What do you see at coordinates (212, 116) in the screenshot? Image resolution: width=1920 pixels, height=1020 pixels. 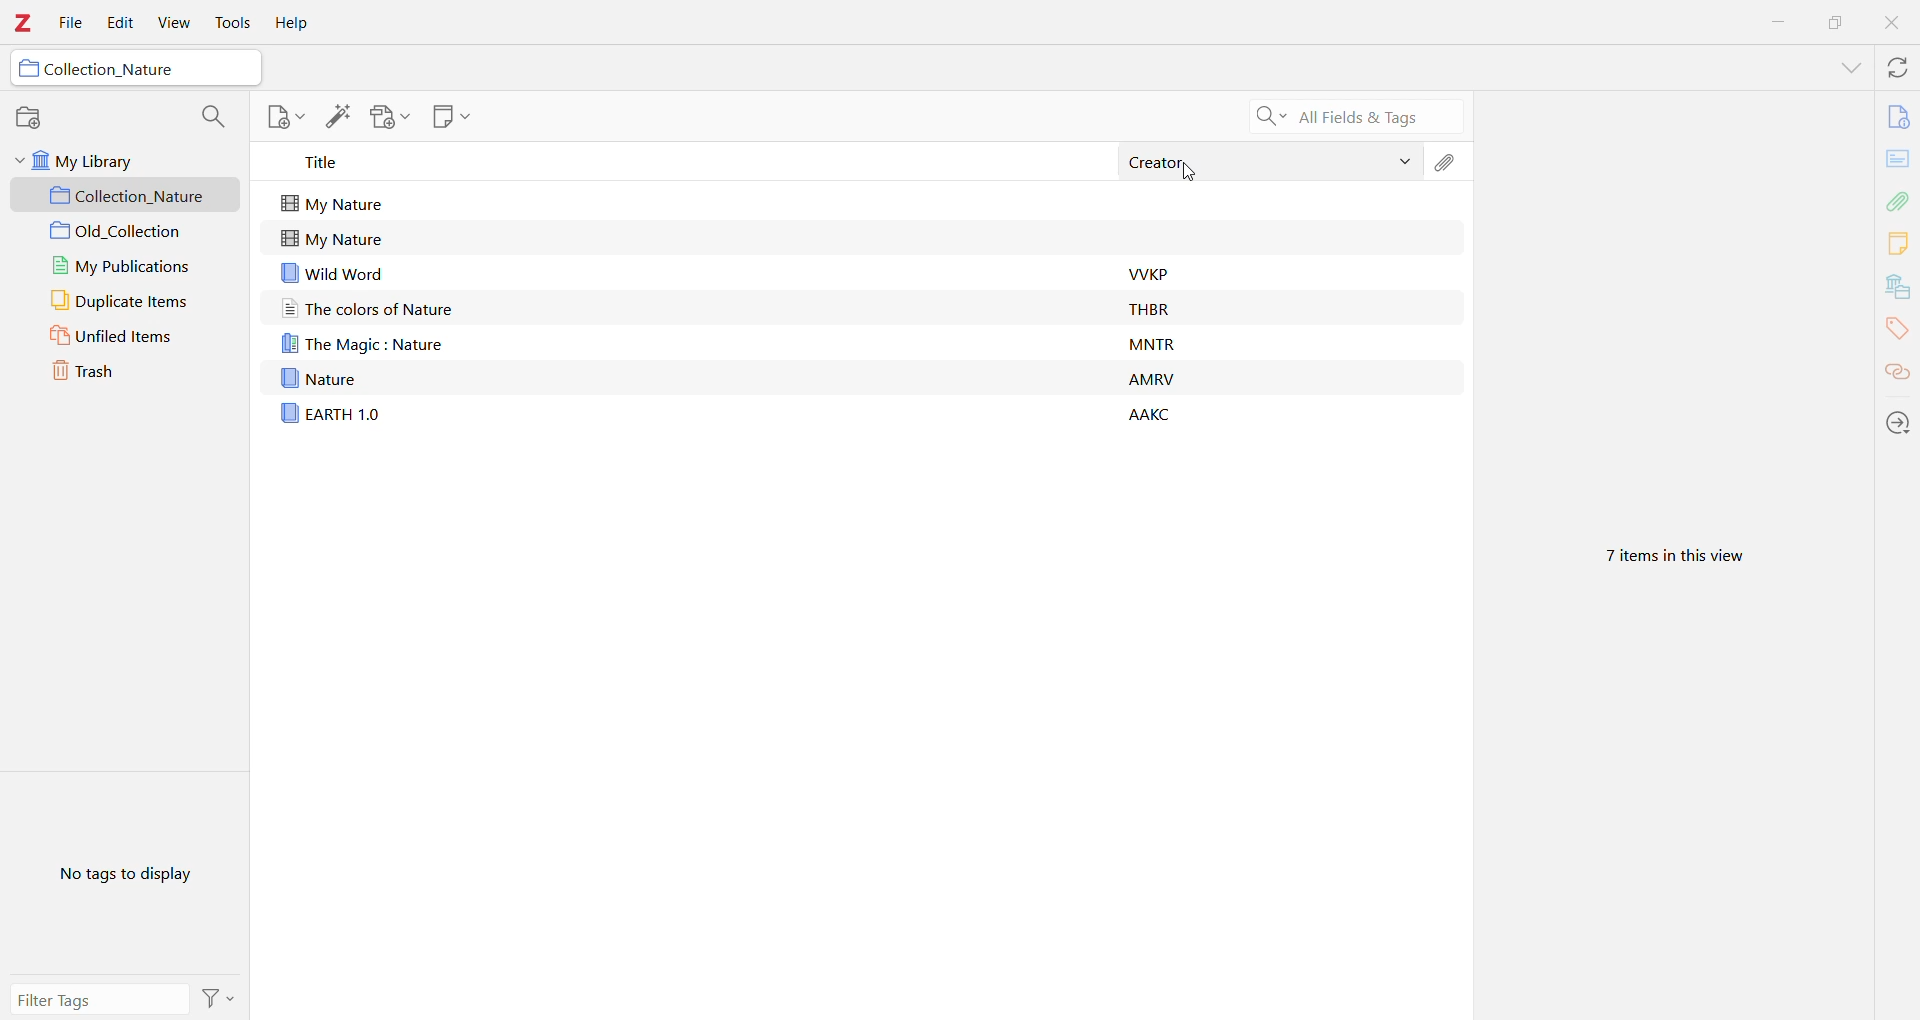 I see `Filter Collections` at bounding box center [212, 116].